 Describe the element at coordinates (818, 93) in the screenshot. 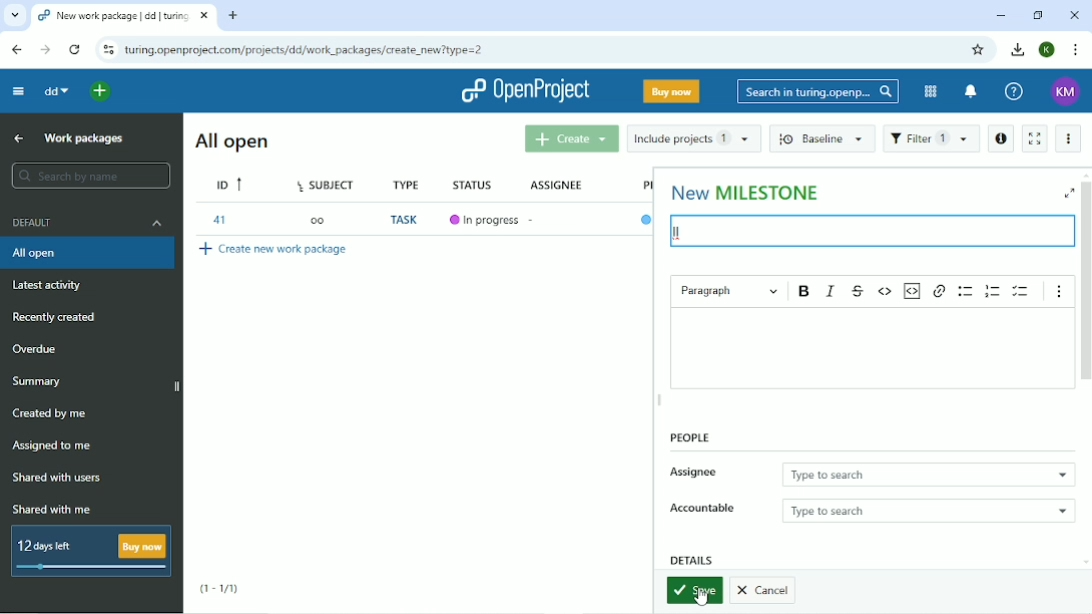

I see `Search` at that location.